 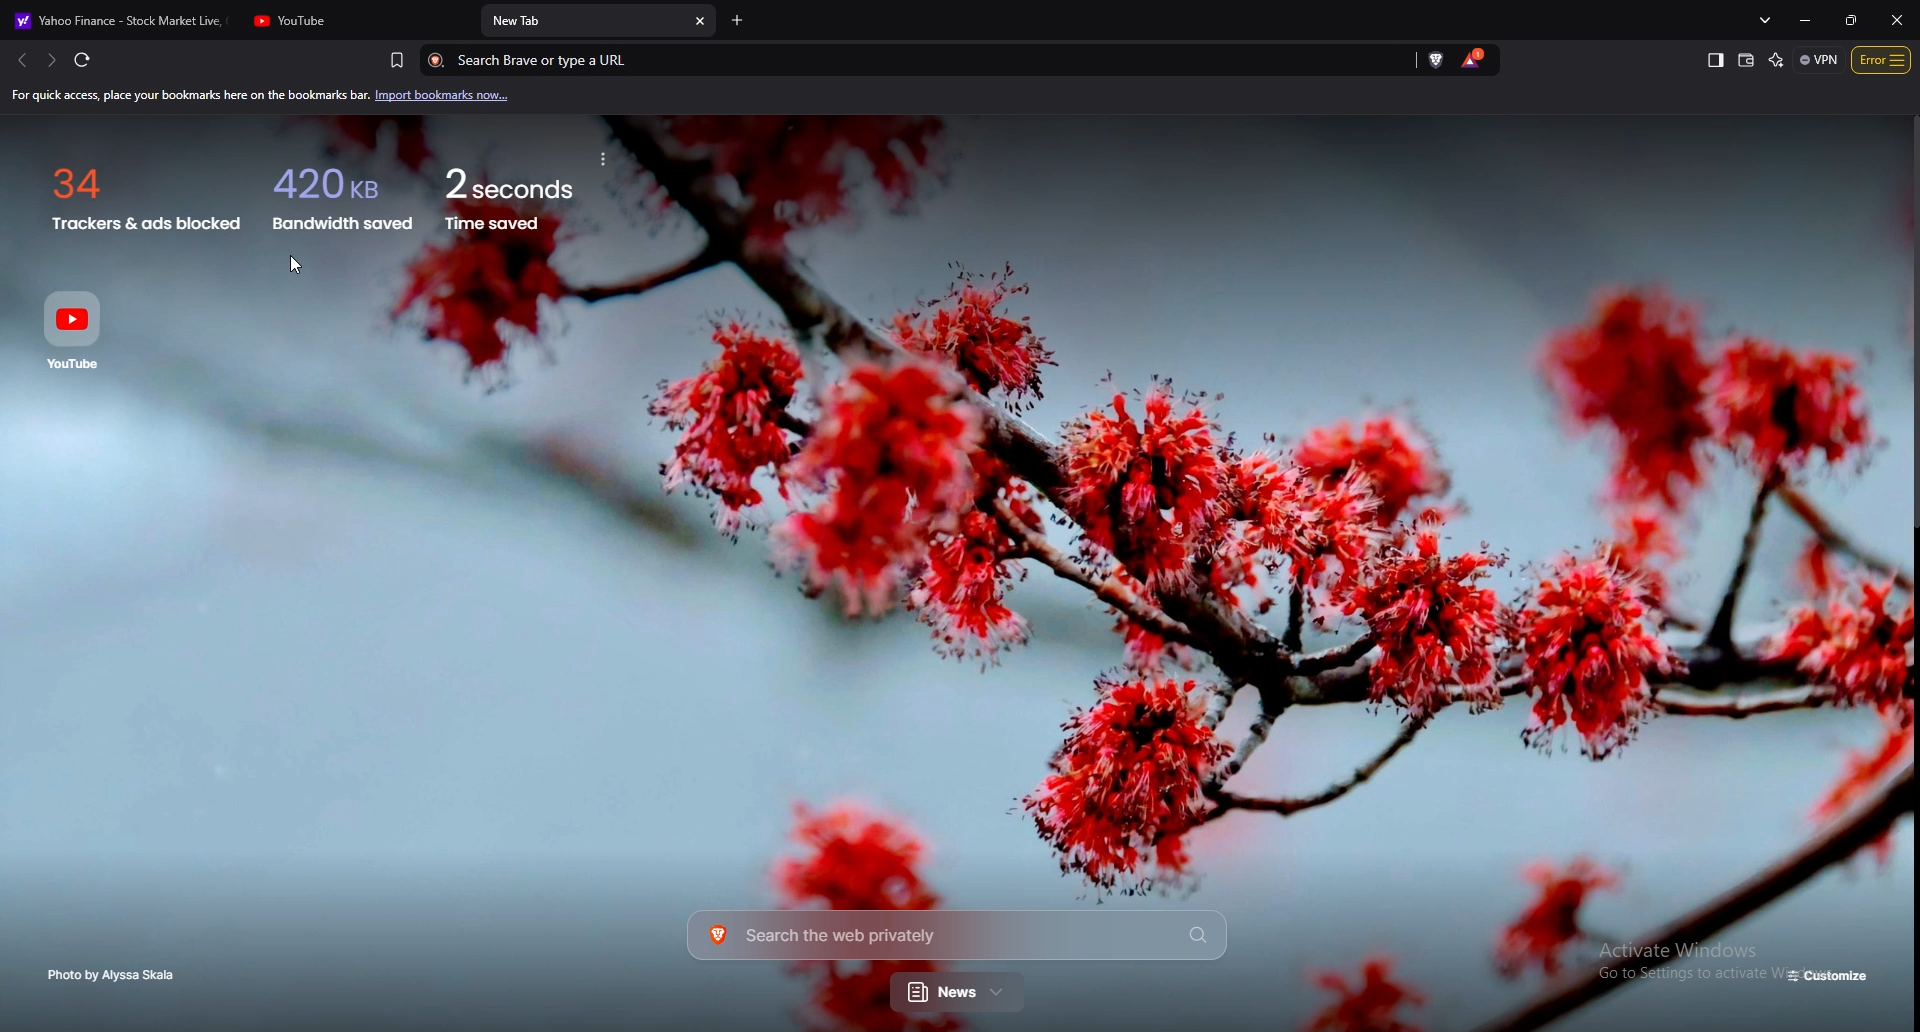 I want to click on 2 seconds Time saved, so click(x=537, y=192).